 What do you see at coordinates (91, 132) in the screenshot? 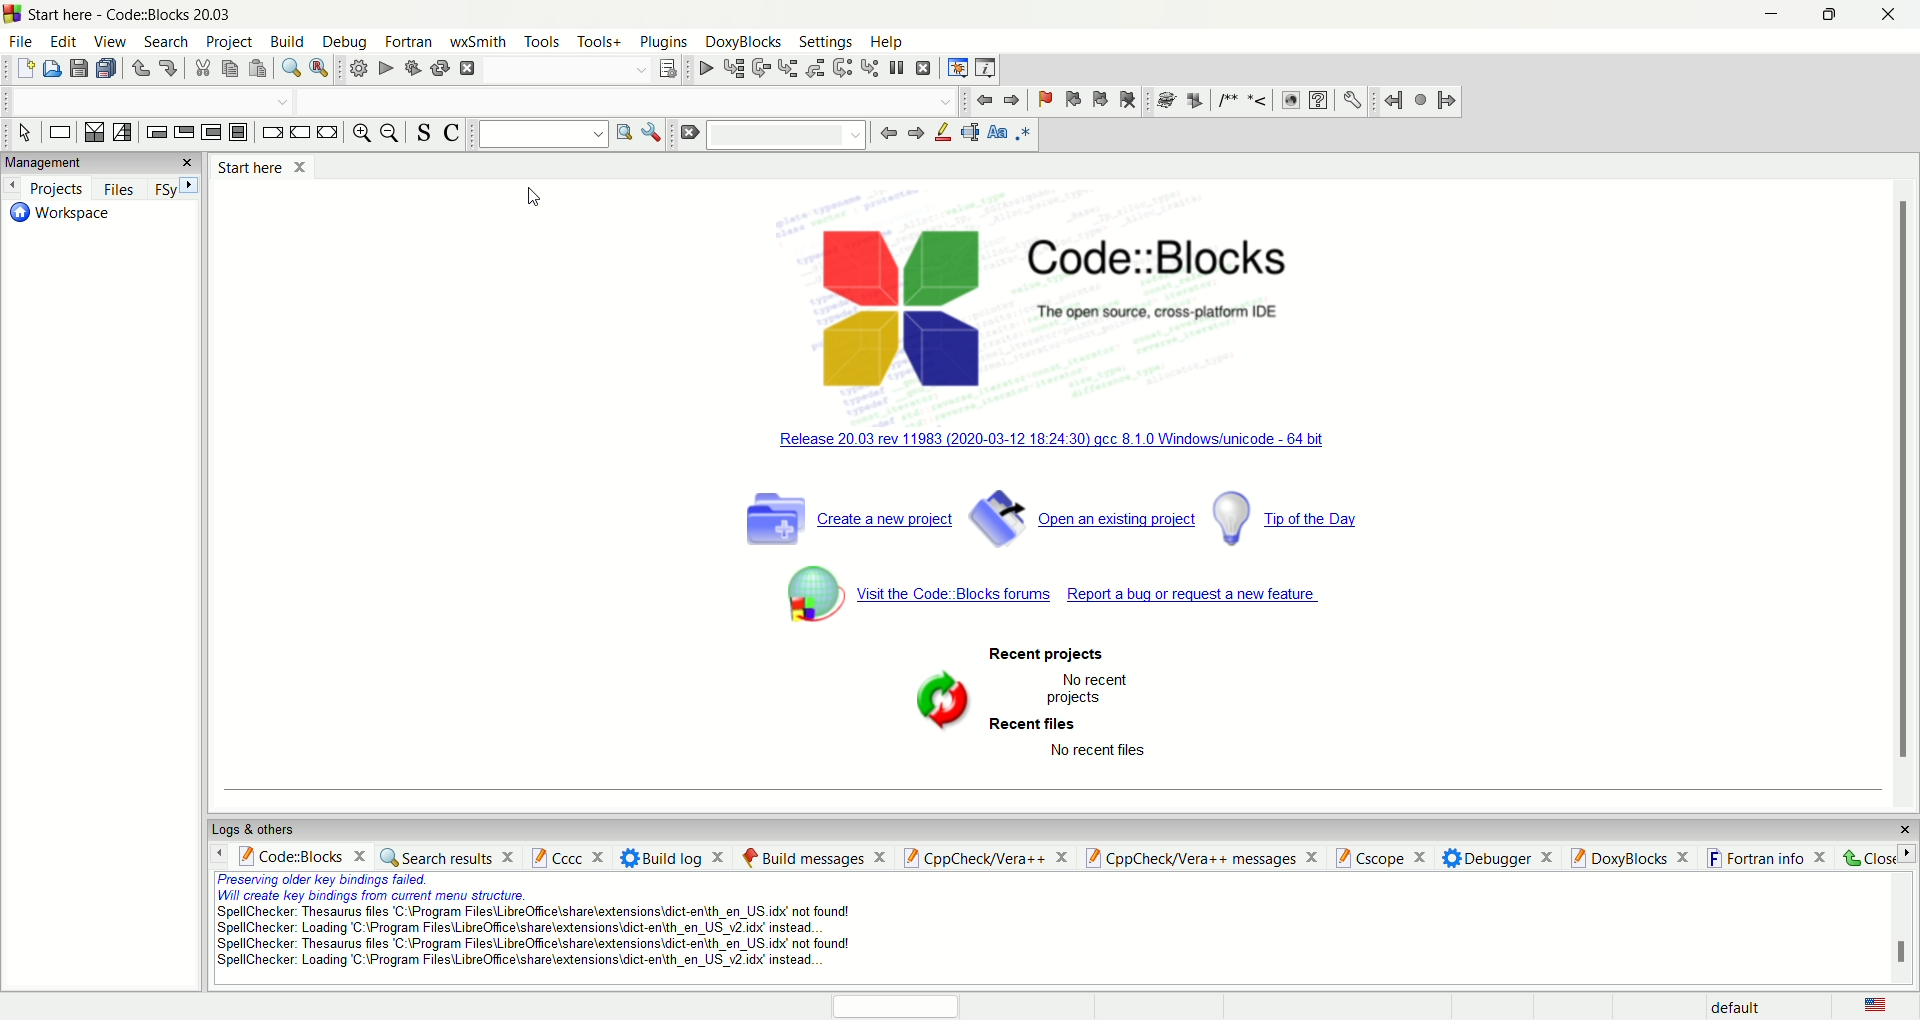
I see `decision` at bounding box center [91, 132].